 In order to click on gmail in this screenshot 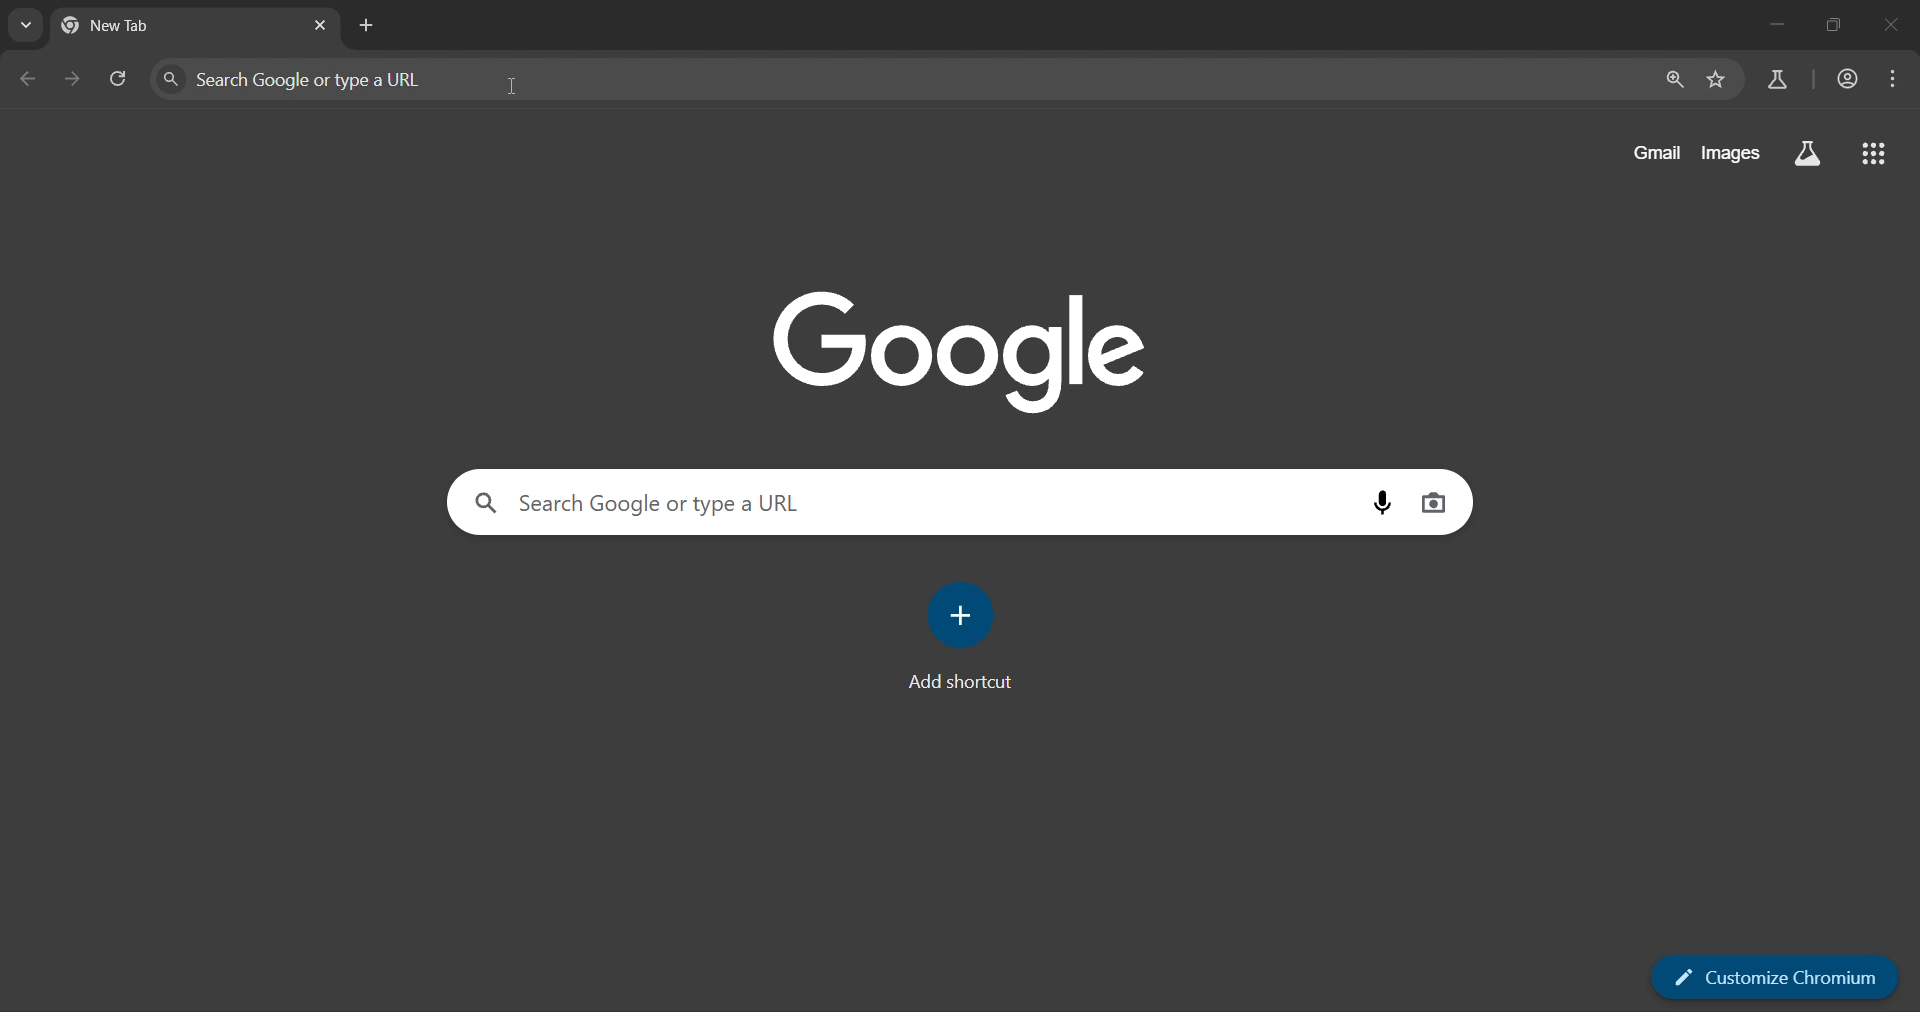, I will do `click(1651, 152)`.